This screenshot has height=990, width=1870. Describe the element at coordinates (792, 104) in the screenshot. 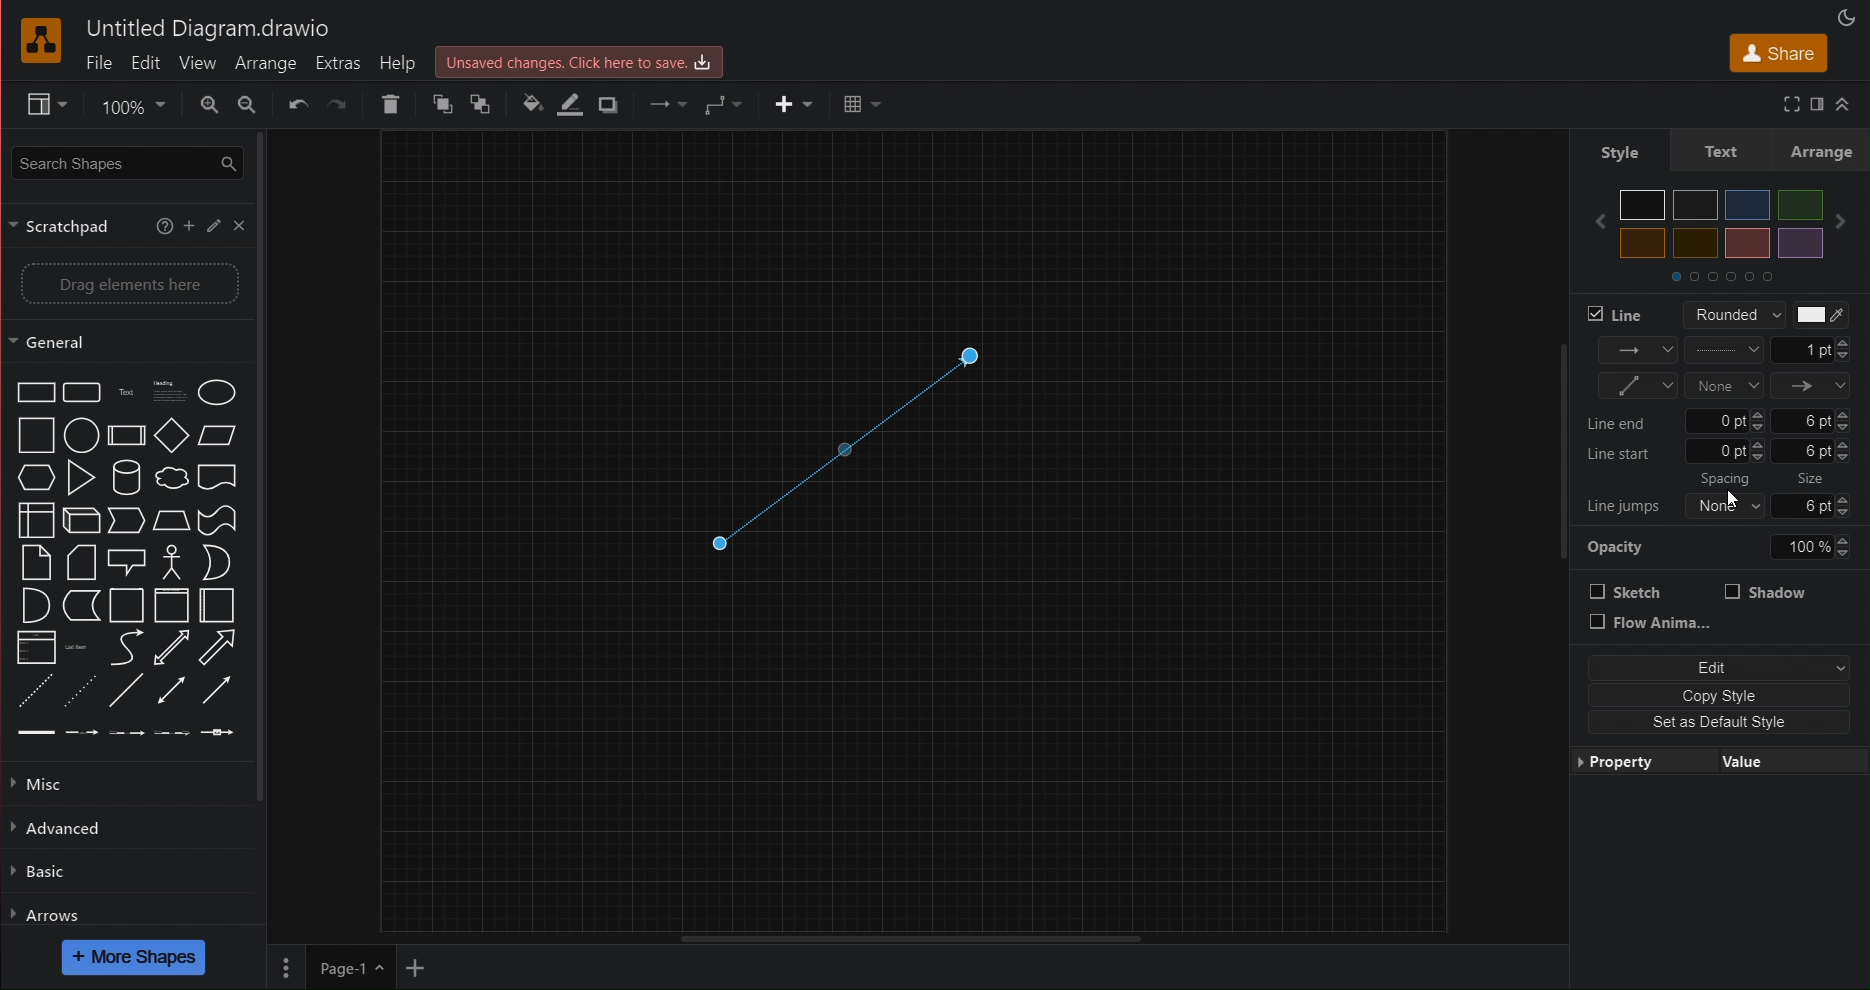

I see `Insert` at that location.